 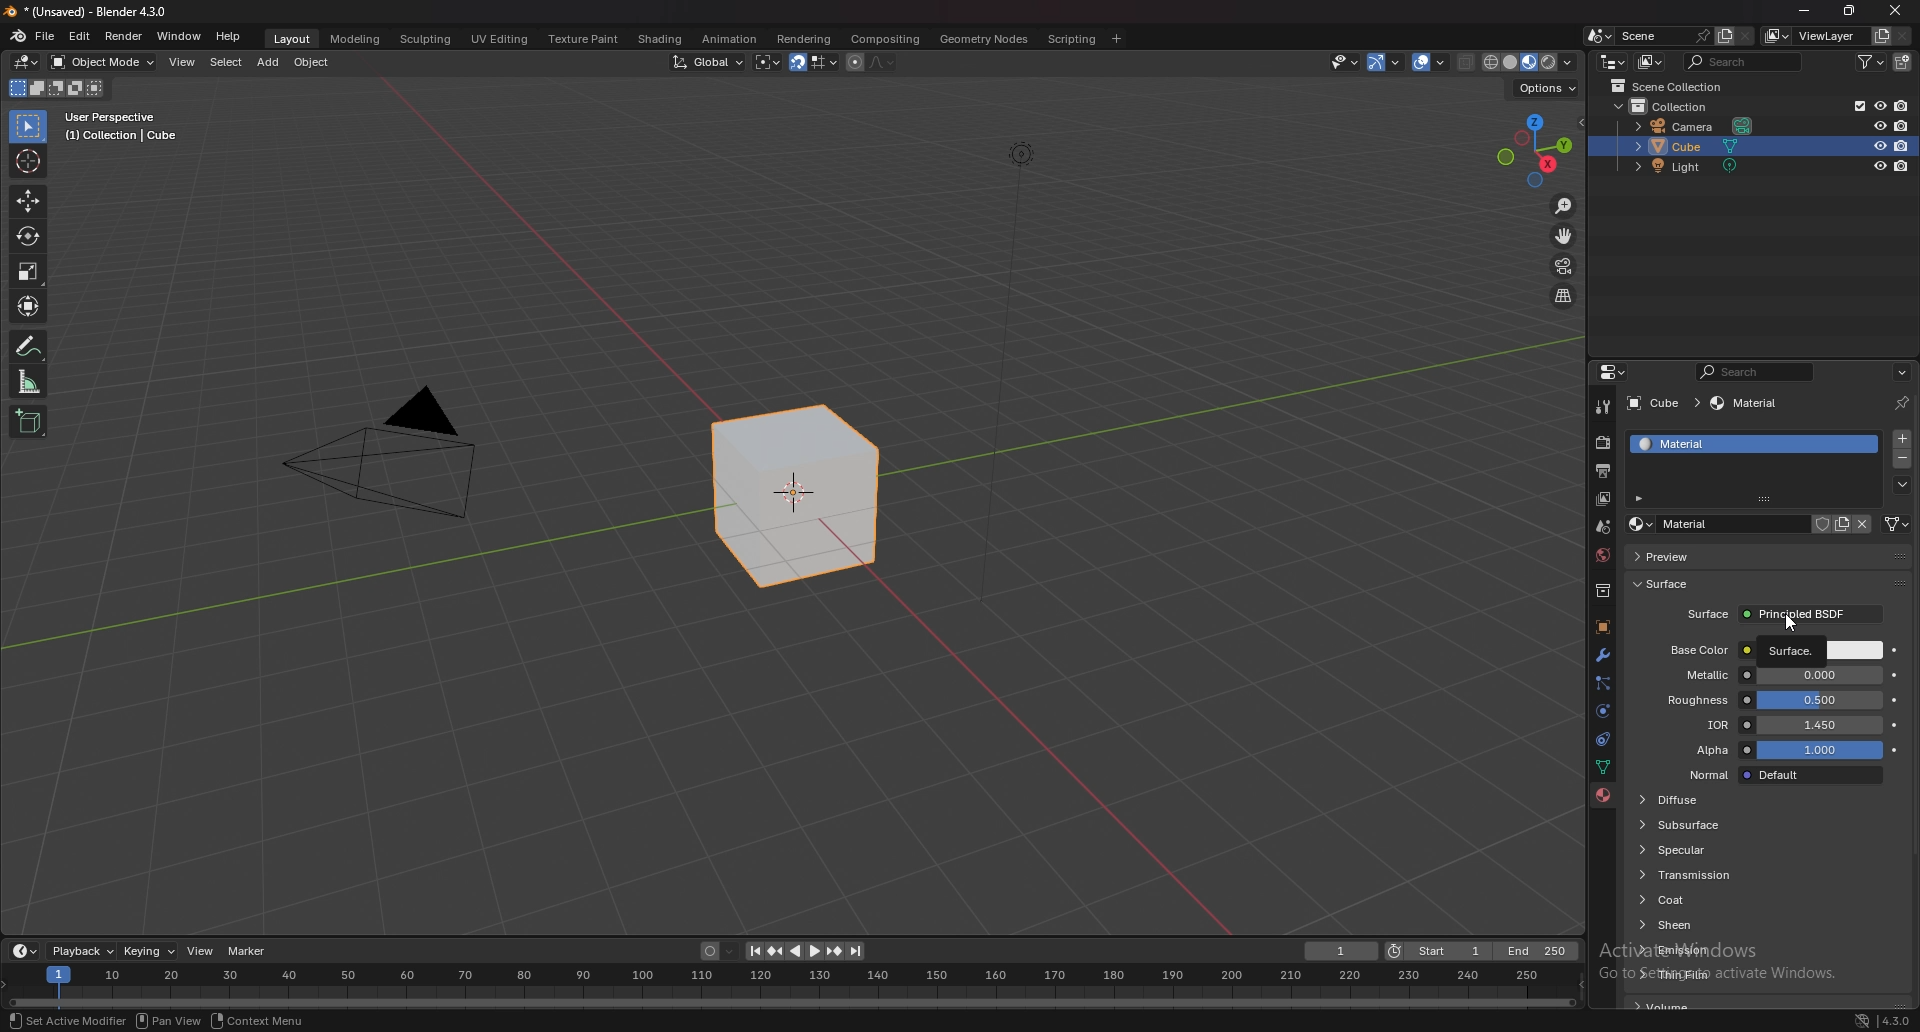 What do you see at coordinates (1804, 11) in the screenshot?
I see `minimize` at bounding box center [1804, 11].